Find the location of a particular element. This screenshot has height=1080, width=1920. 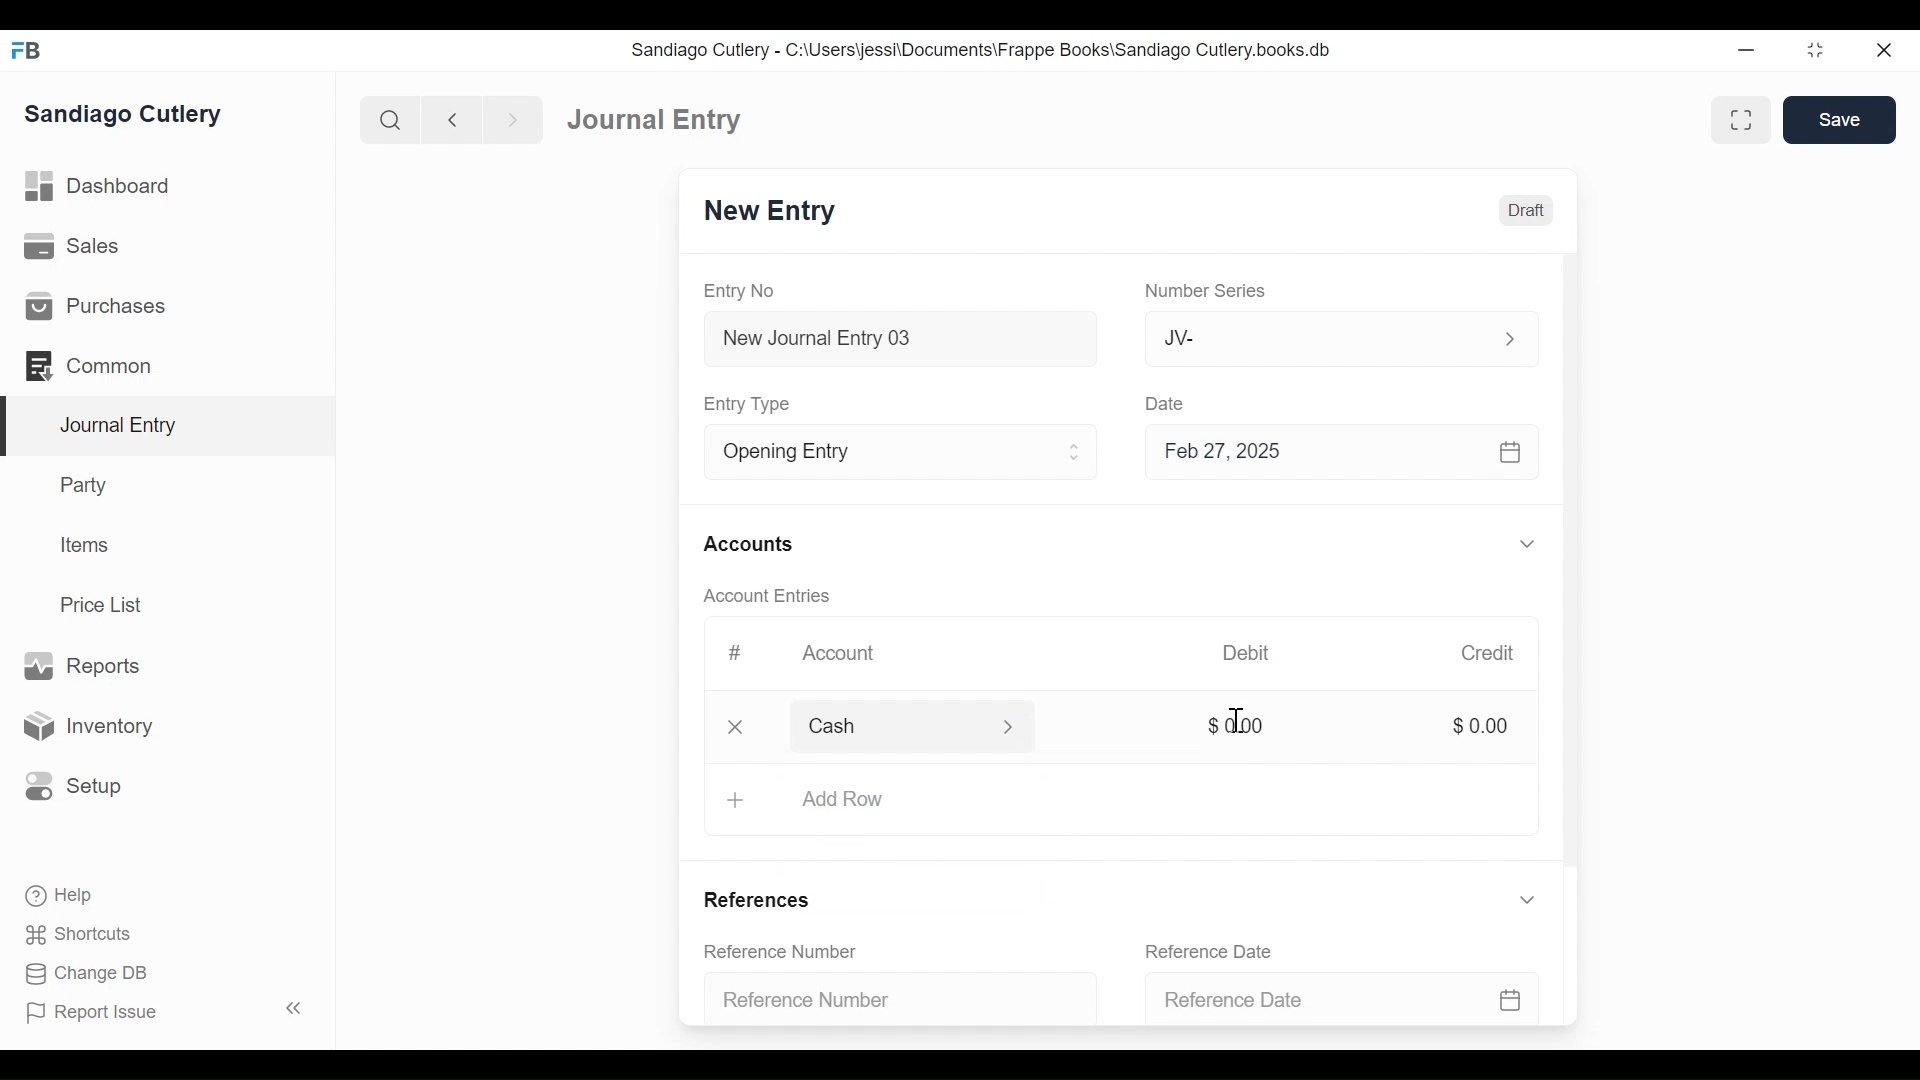

Entry No is located at coordinates (738, 291).